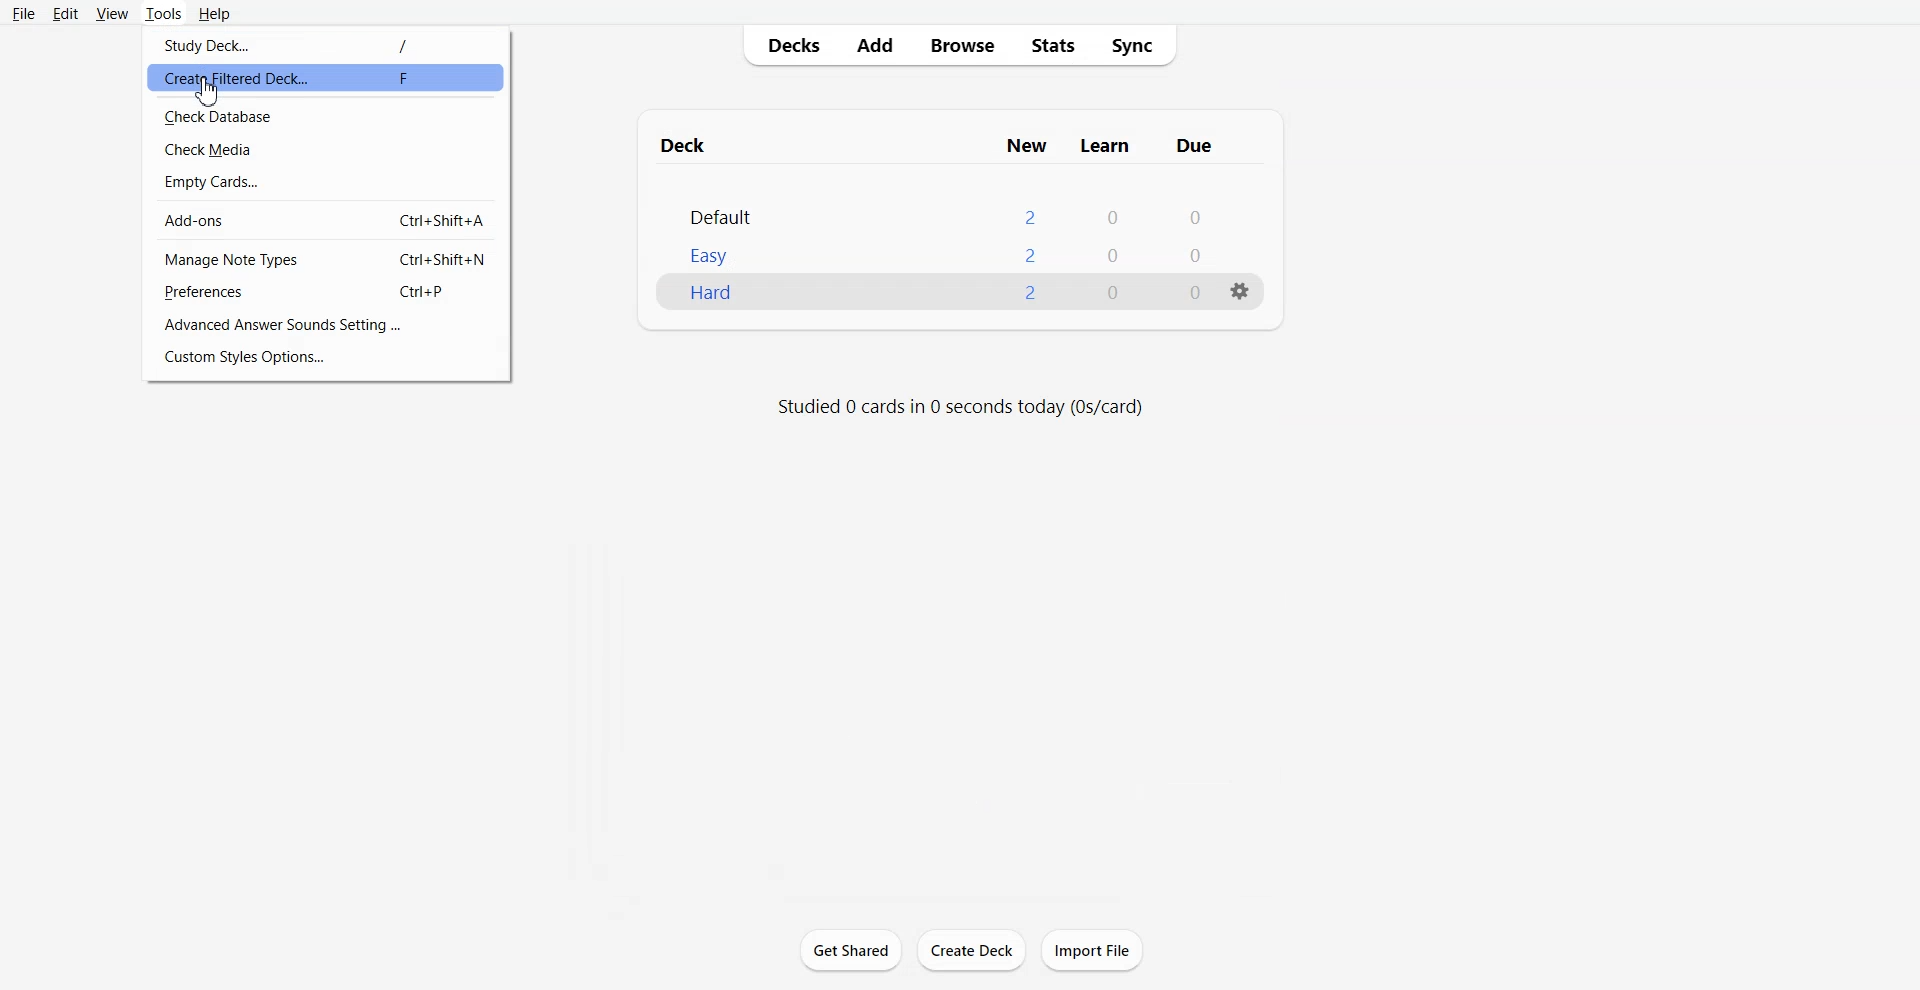  Describe the element at coordinates (24, 13) in the screenshot. I see `File` at that location.